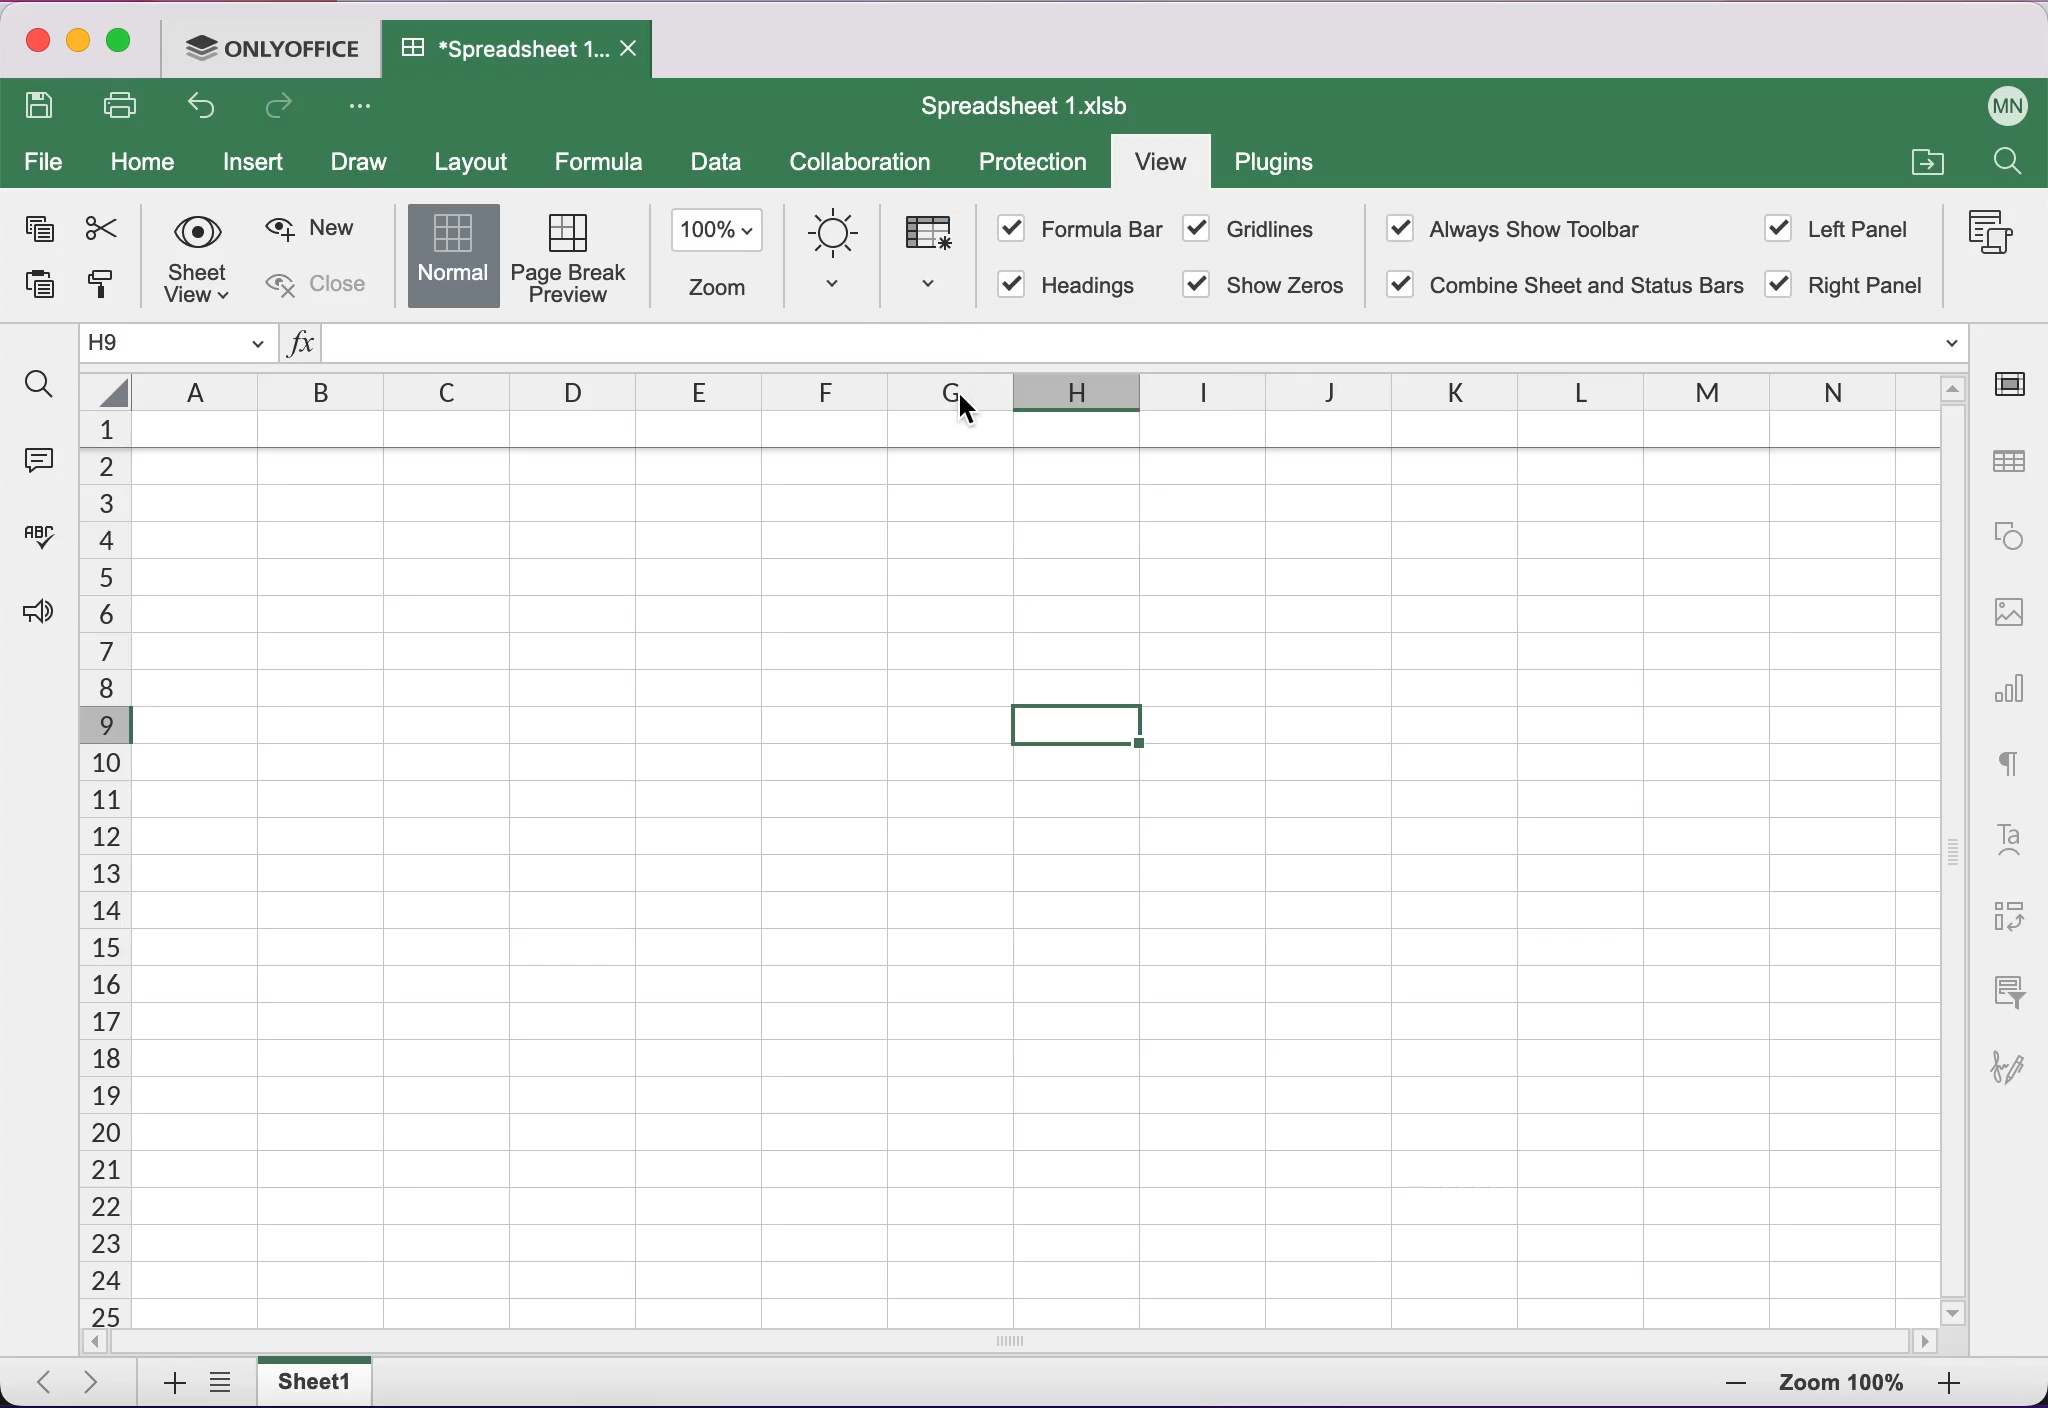  Describe the element at coordinates (1841, 1383) in the screenshot. I see `zoom` at that location.